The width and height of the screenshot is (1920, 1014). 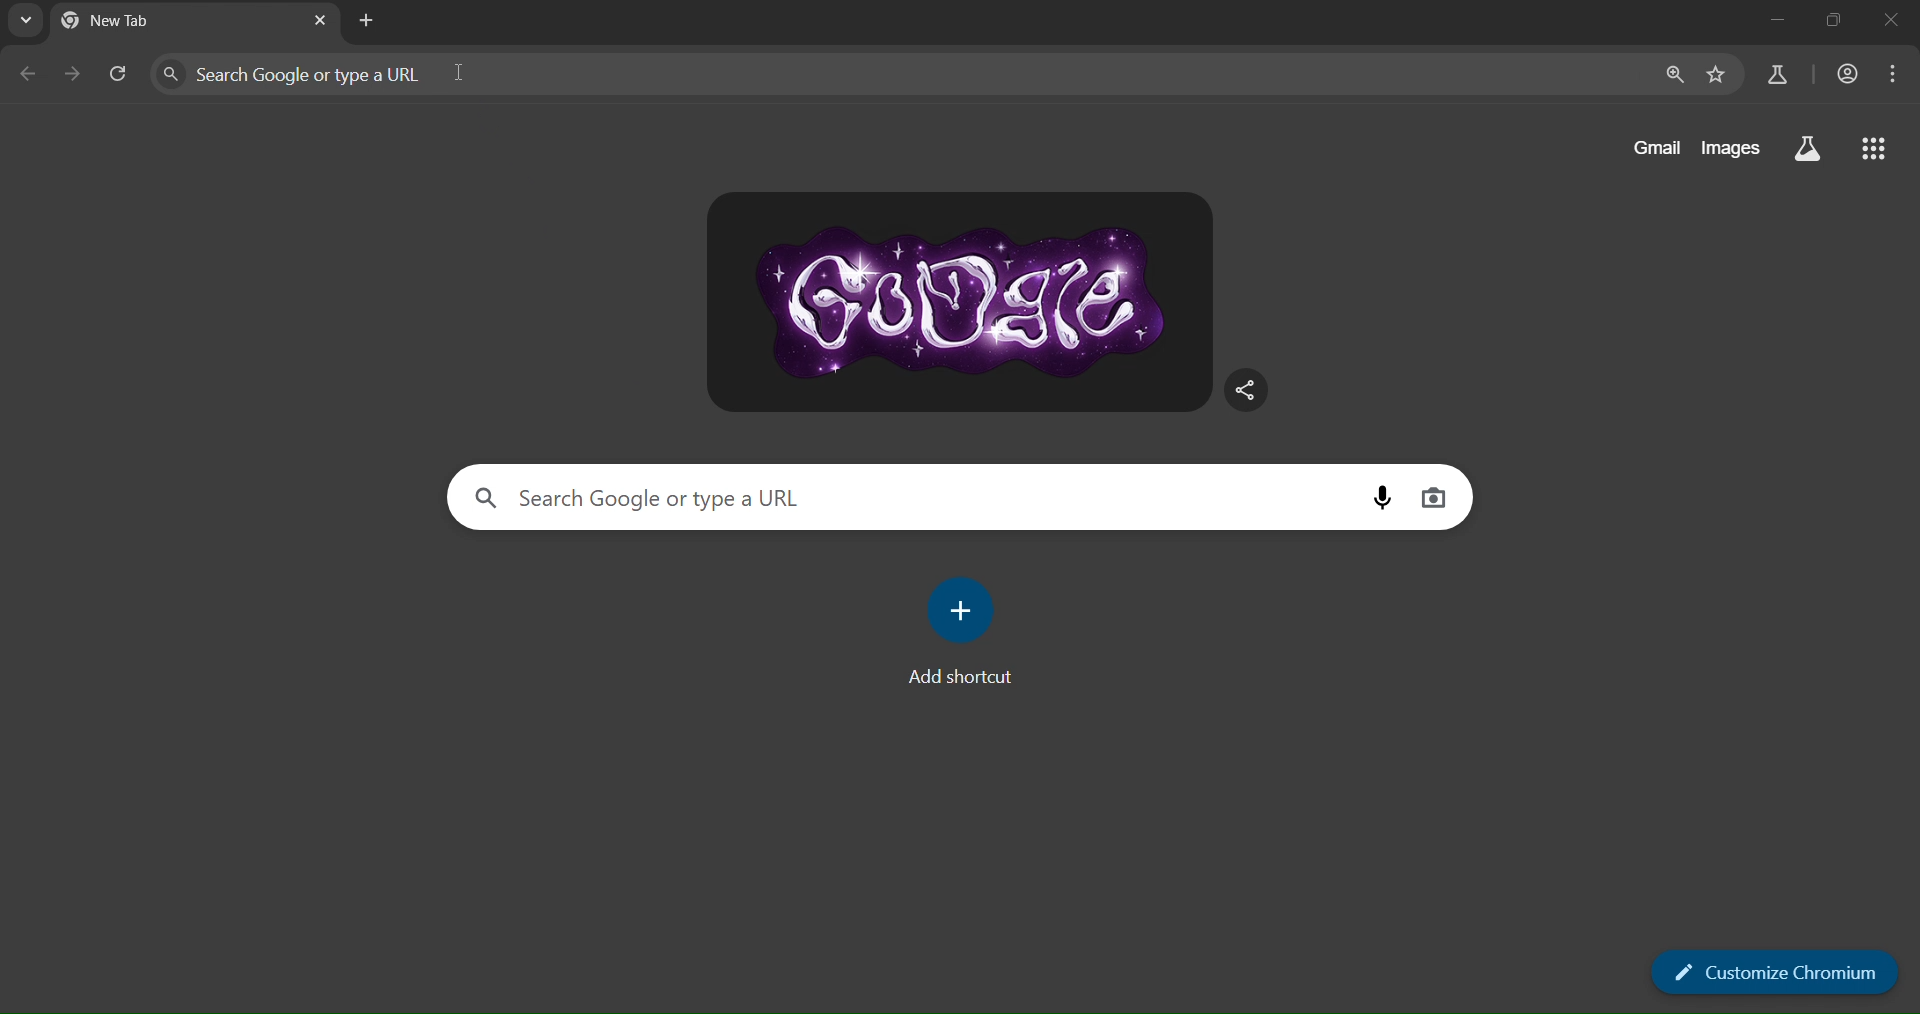 I want to click on image search, so click(x=1432, y=499).